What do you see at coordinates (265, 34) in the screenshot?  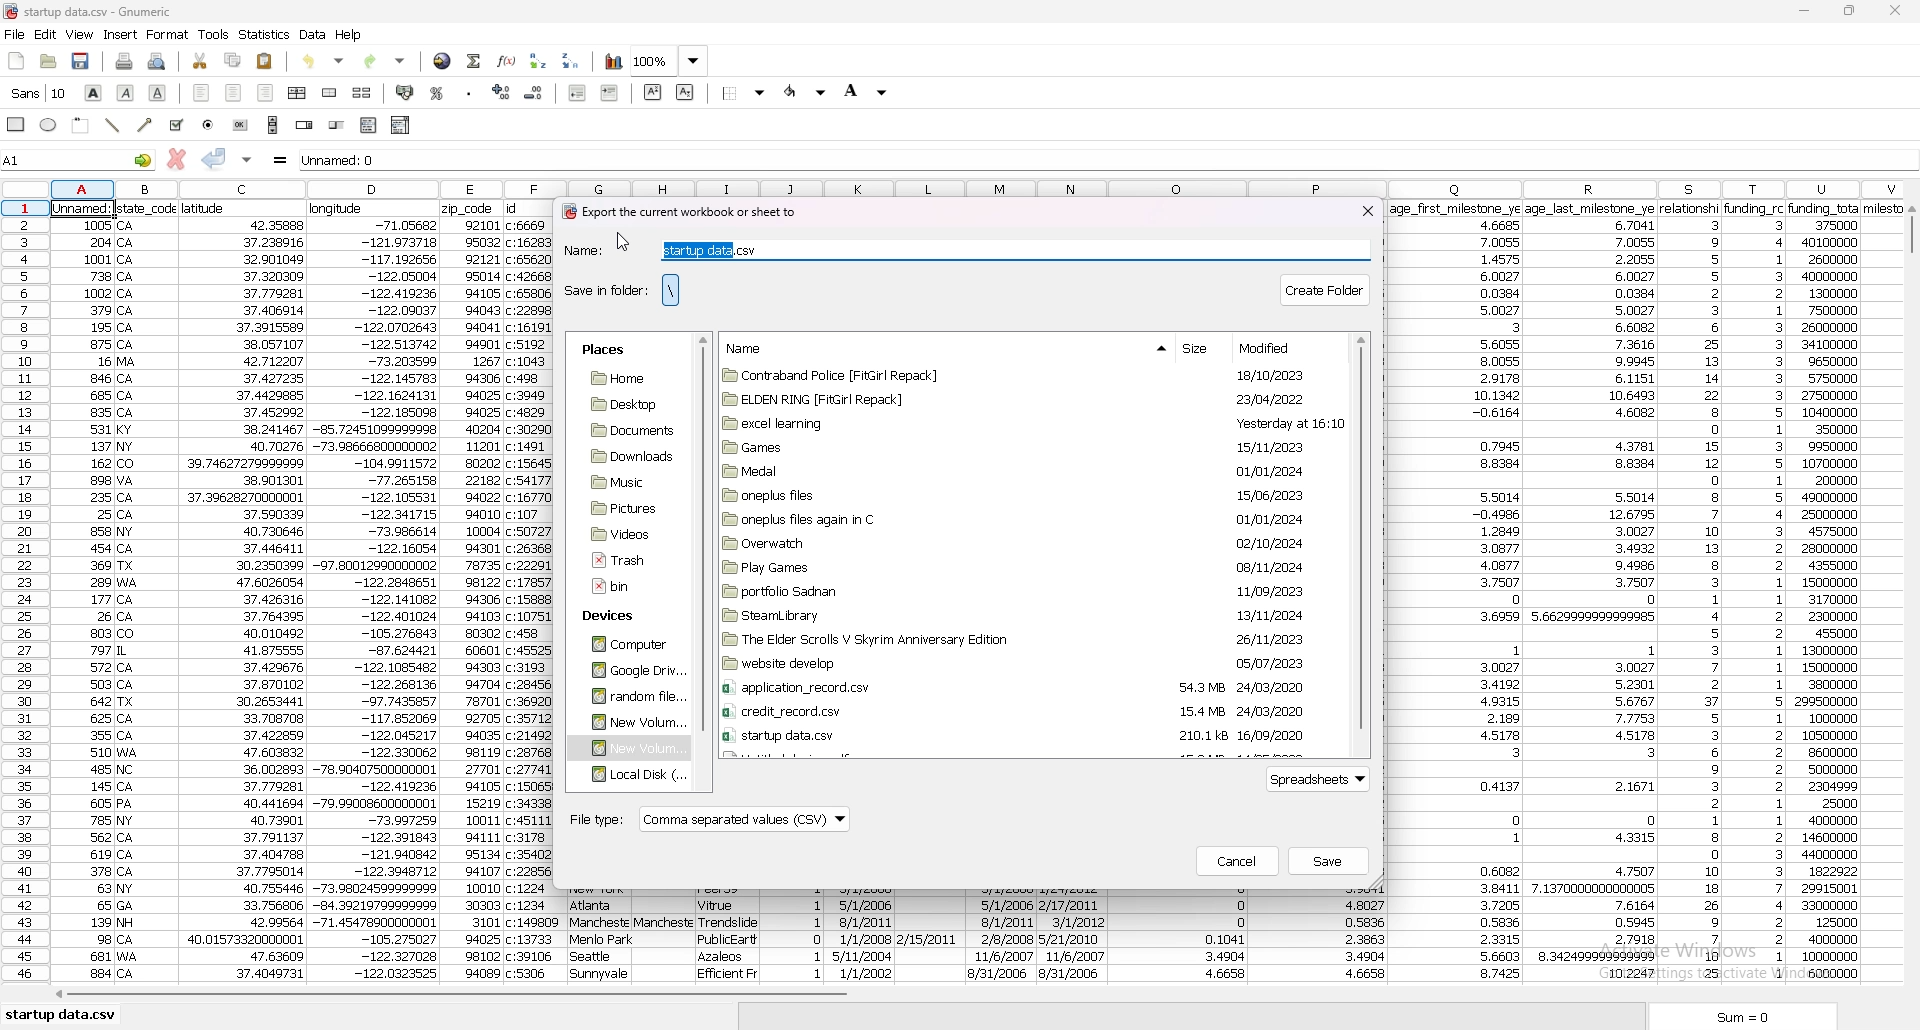 I see `STATISTICS` at bounding box center [265, 34].